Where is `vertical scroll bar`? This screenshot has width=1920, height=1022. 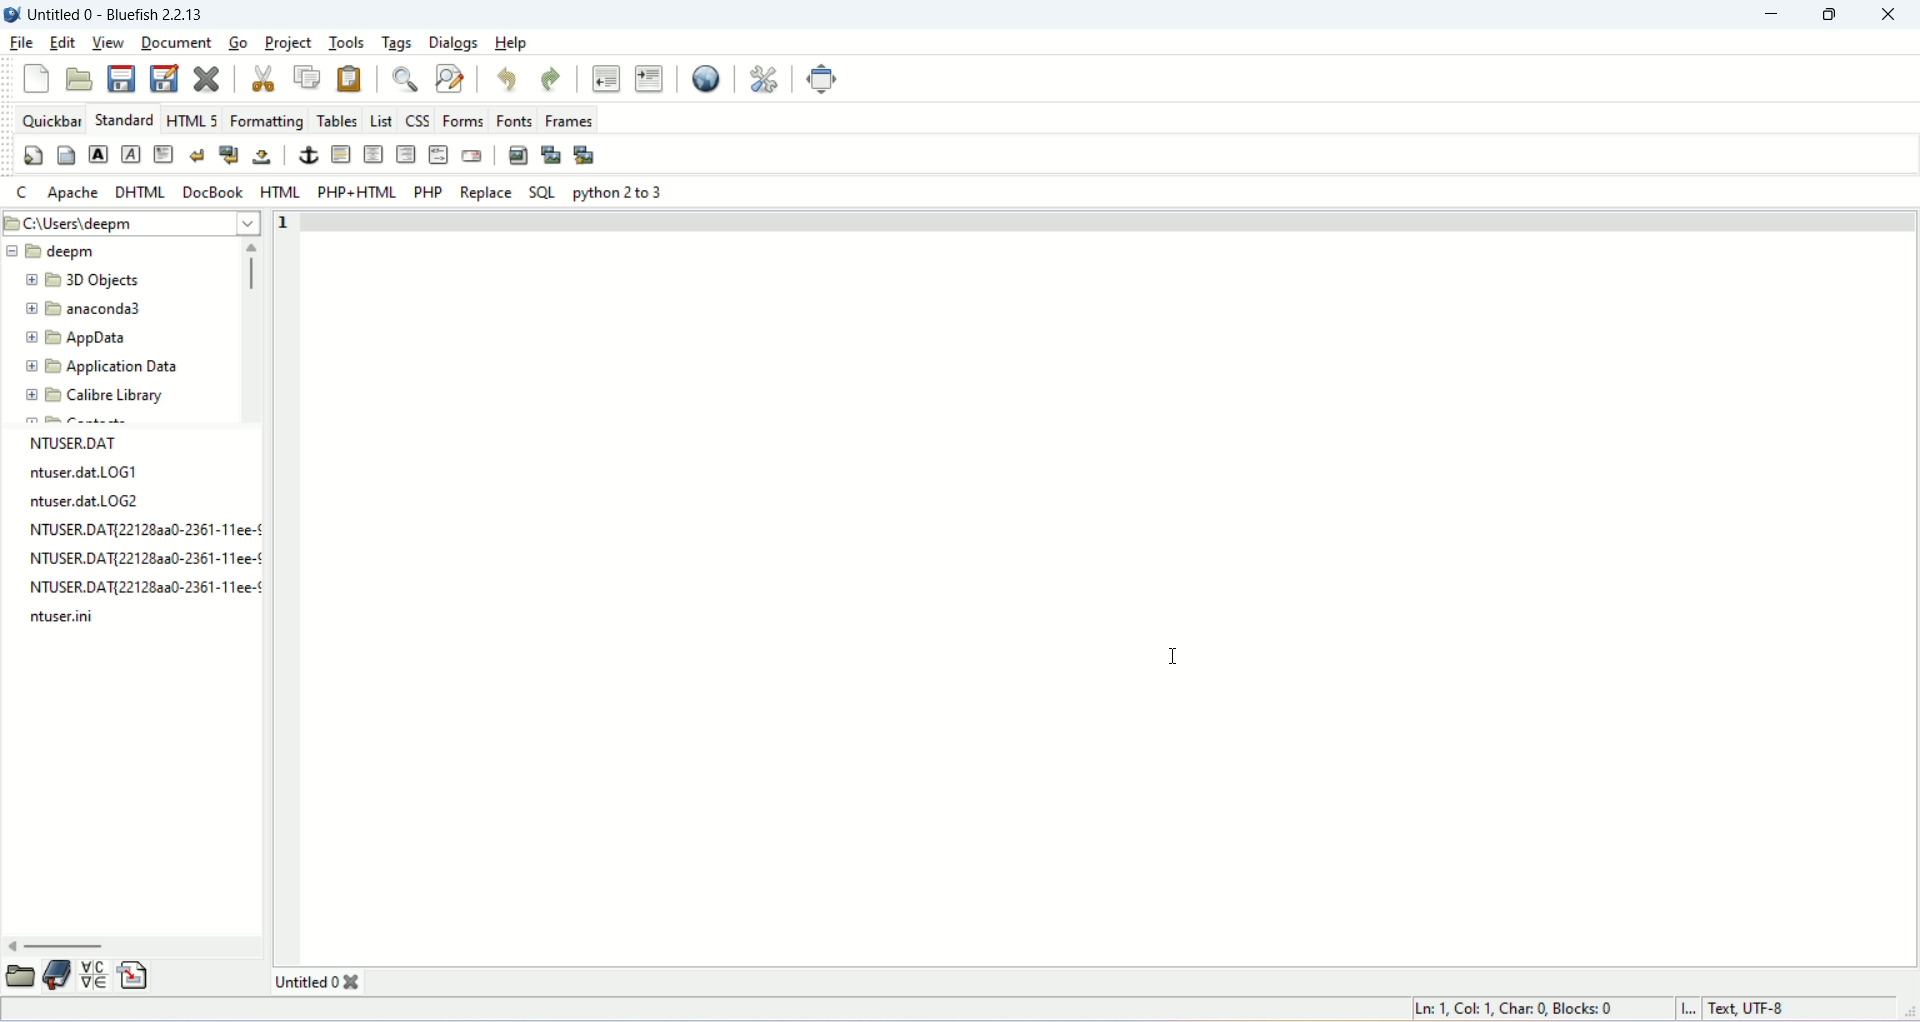
vertical scroll bar is located at coordinates (252, 267).